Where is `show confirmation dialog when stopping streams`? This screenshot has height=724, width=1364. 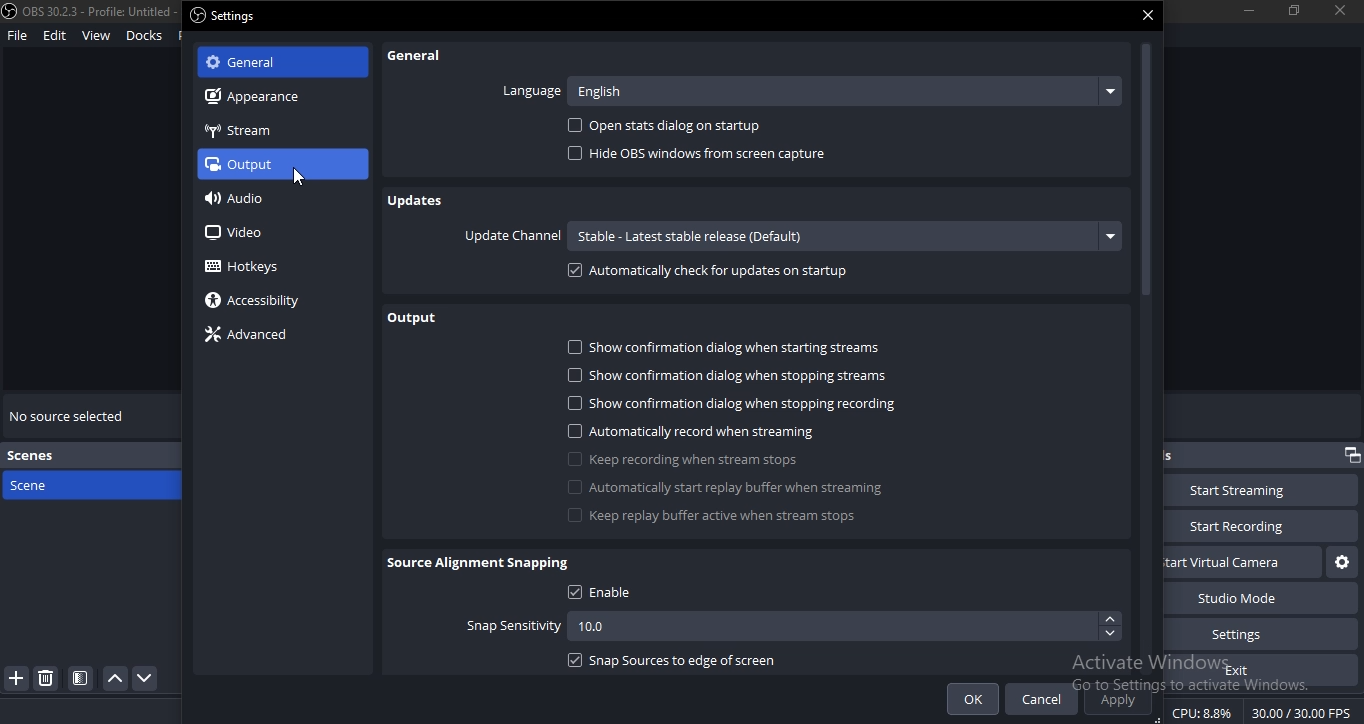 show confirmation dialog when stopping streams is located at coordinates (727, 375).